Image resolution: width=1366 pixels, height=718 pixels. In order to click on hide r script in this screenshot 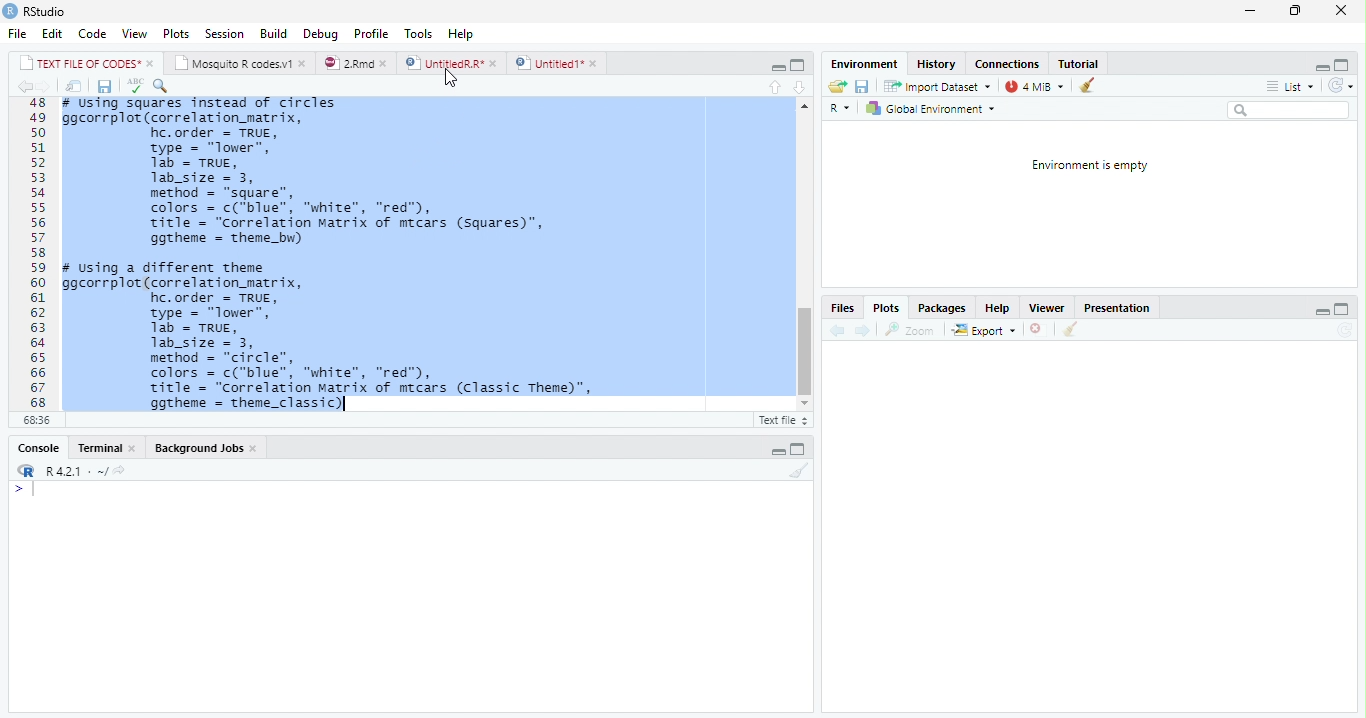, I will do `click(777, 450)`.